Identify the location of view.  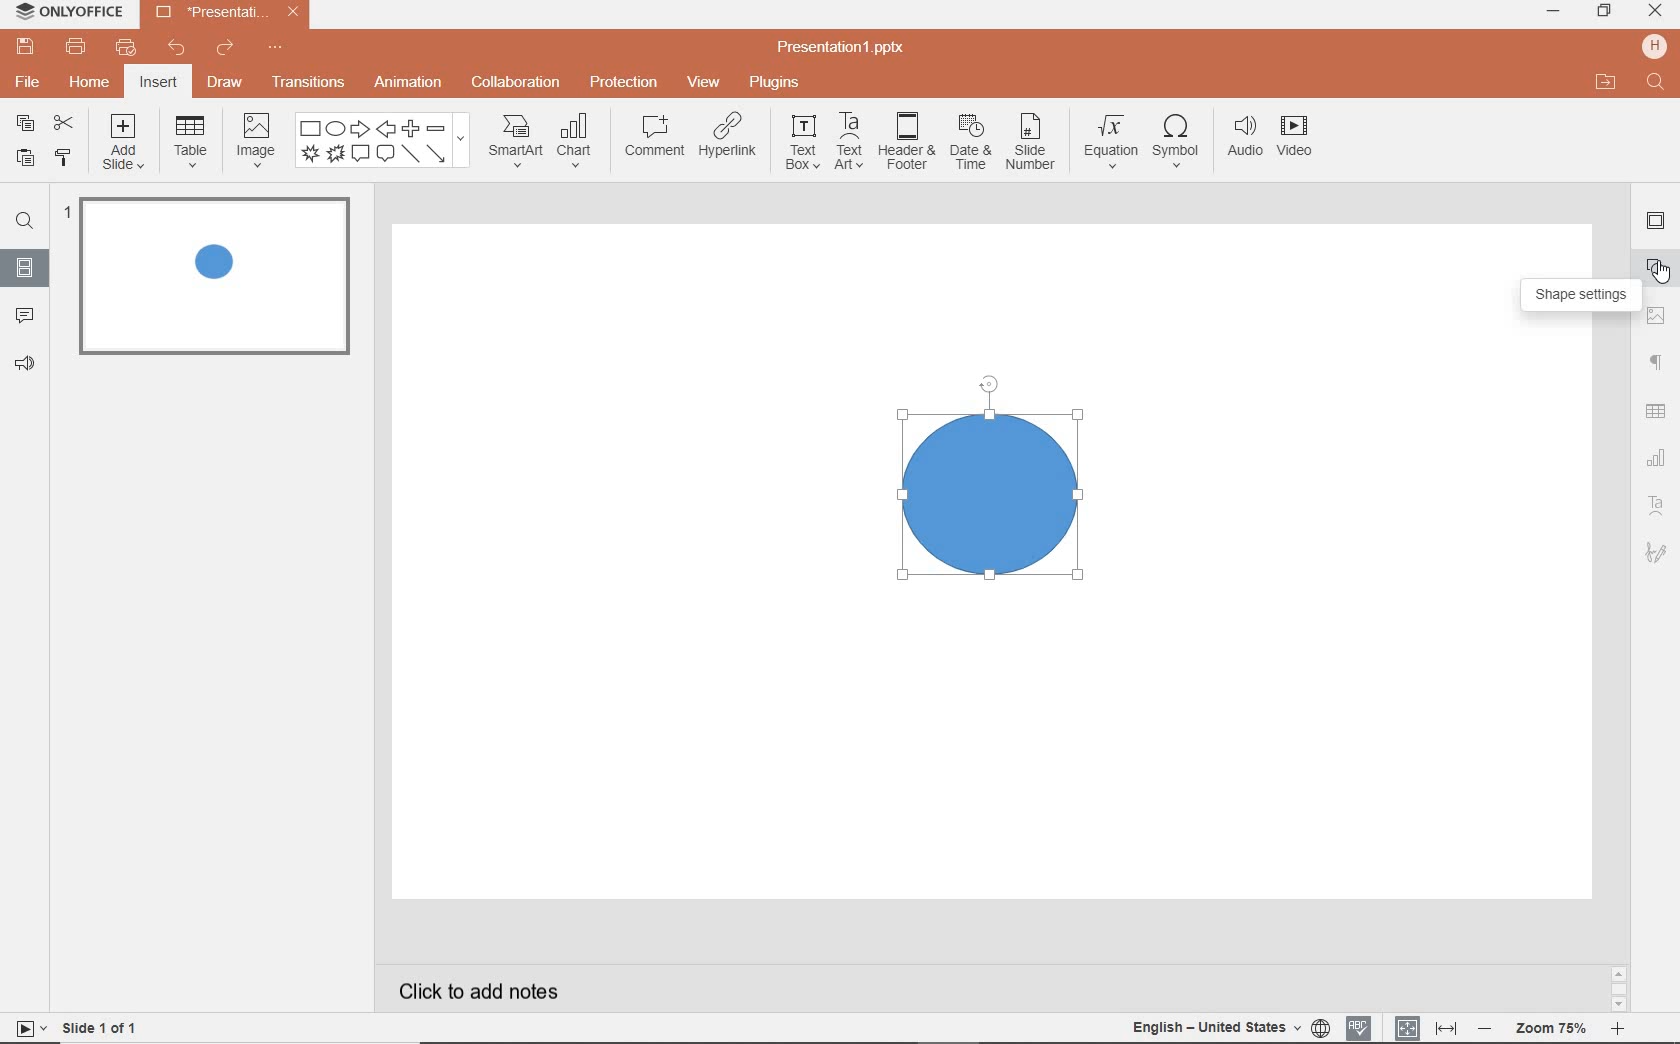
(702, 84).